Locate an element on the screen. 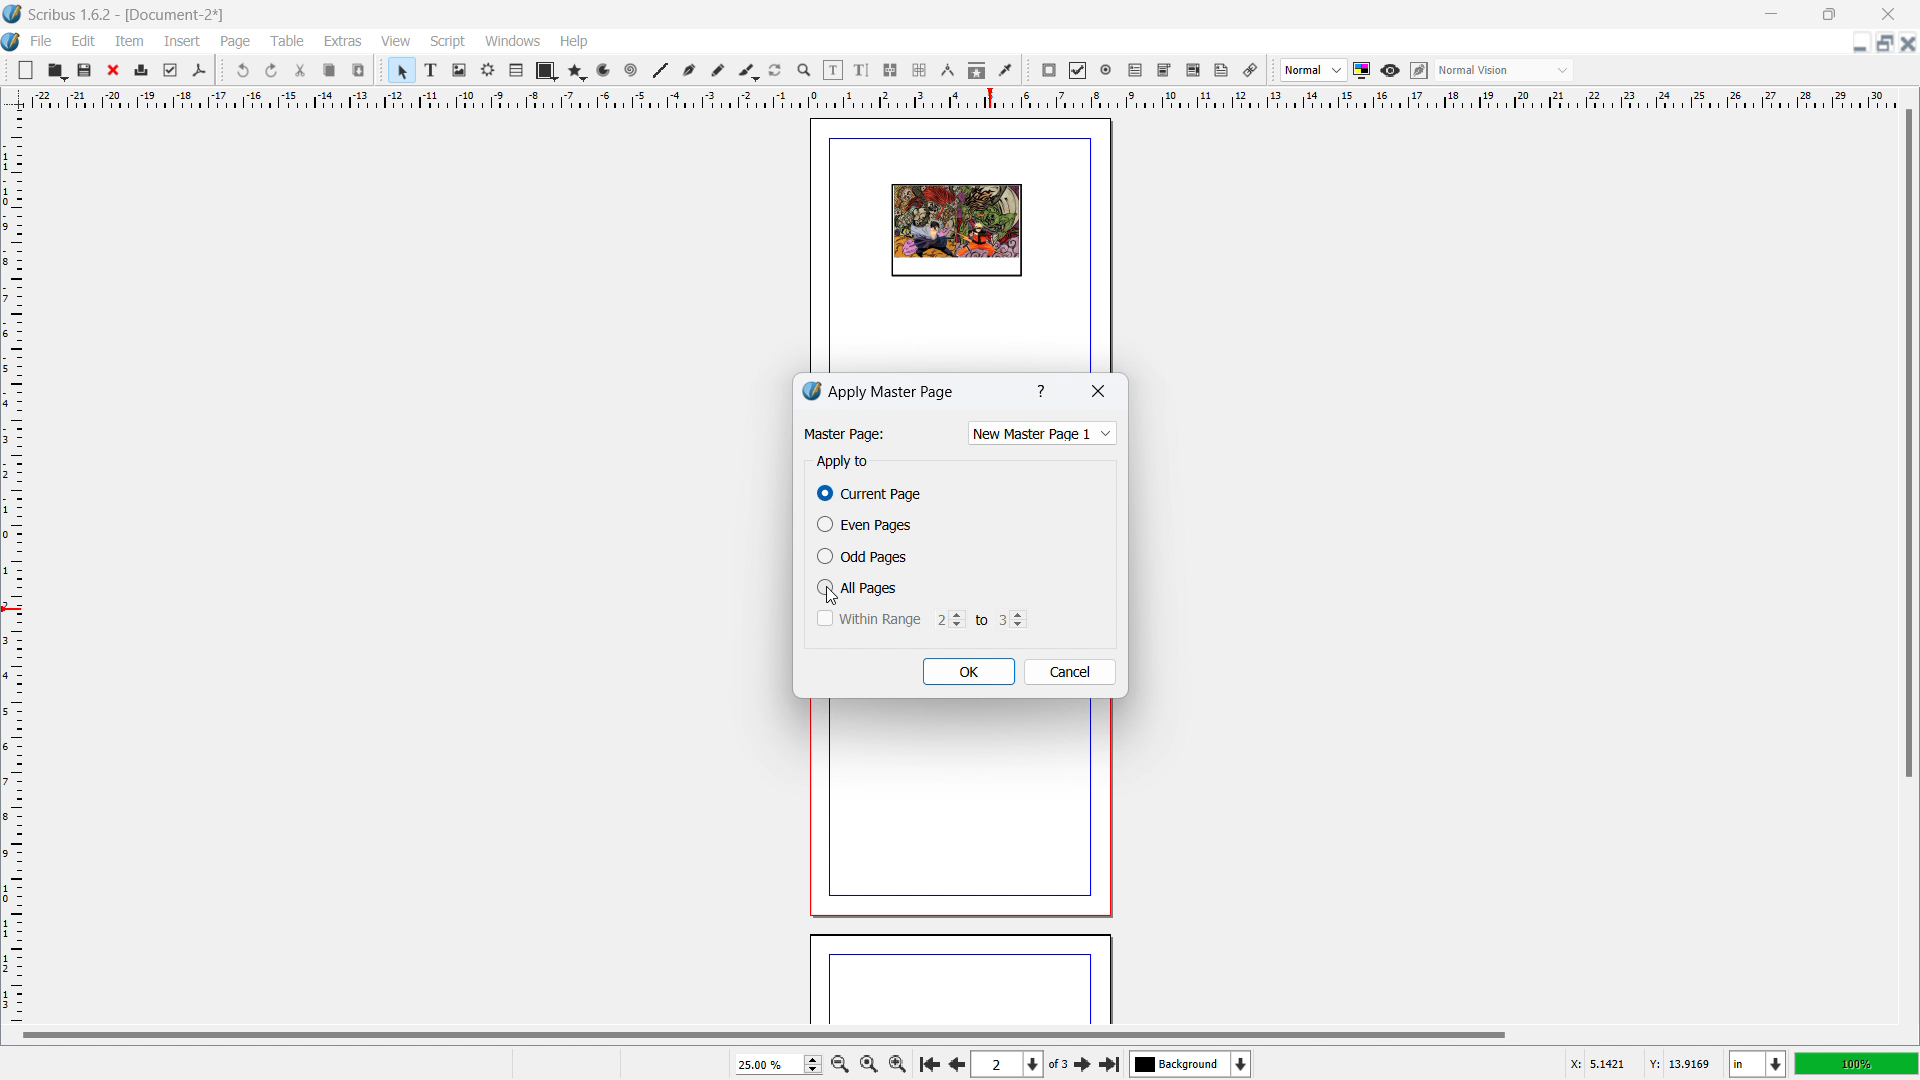 This screenshot has height=1080, width=1920. image frame is located at coordinates (459, 70).